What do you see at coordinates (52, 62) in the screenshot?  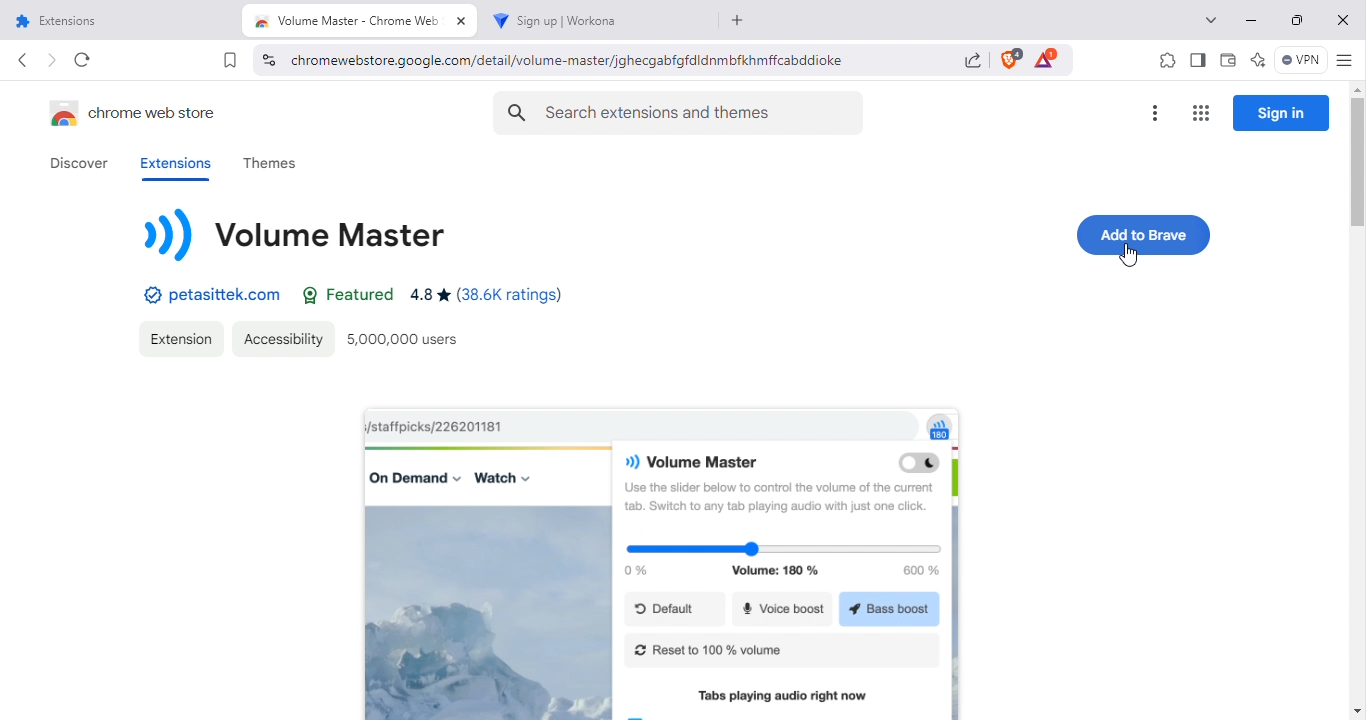 I see `Click to go forward` at bounding box center [52, 62].